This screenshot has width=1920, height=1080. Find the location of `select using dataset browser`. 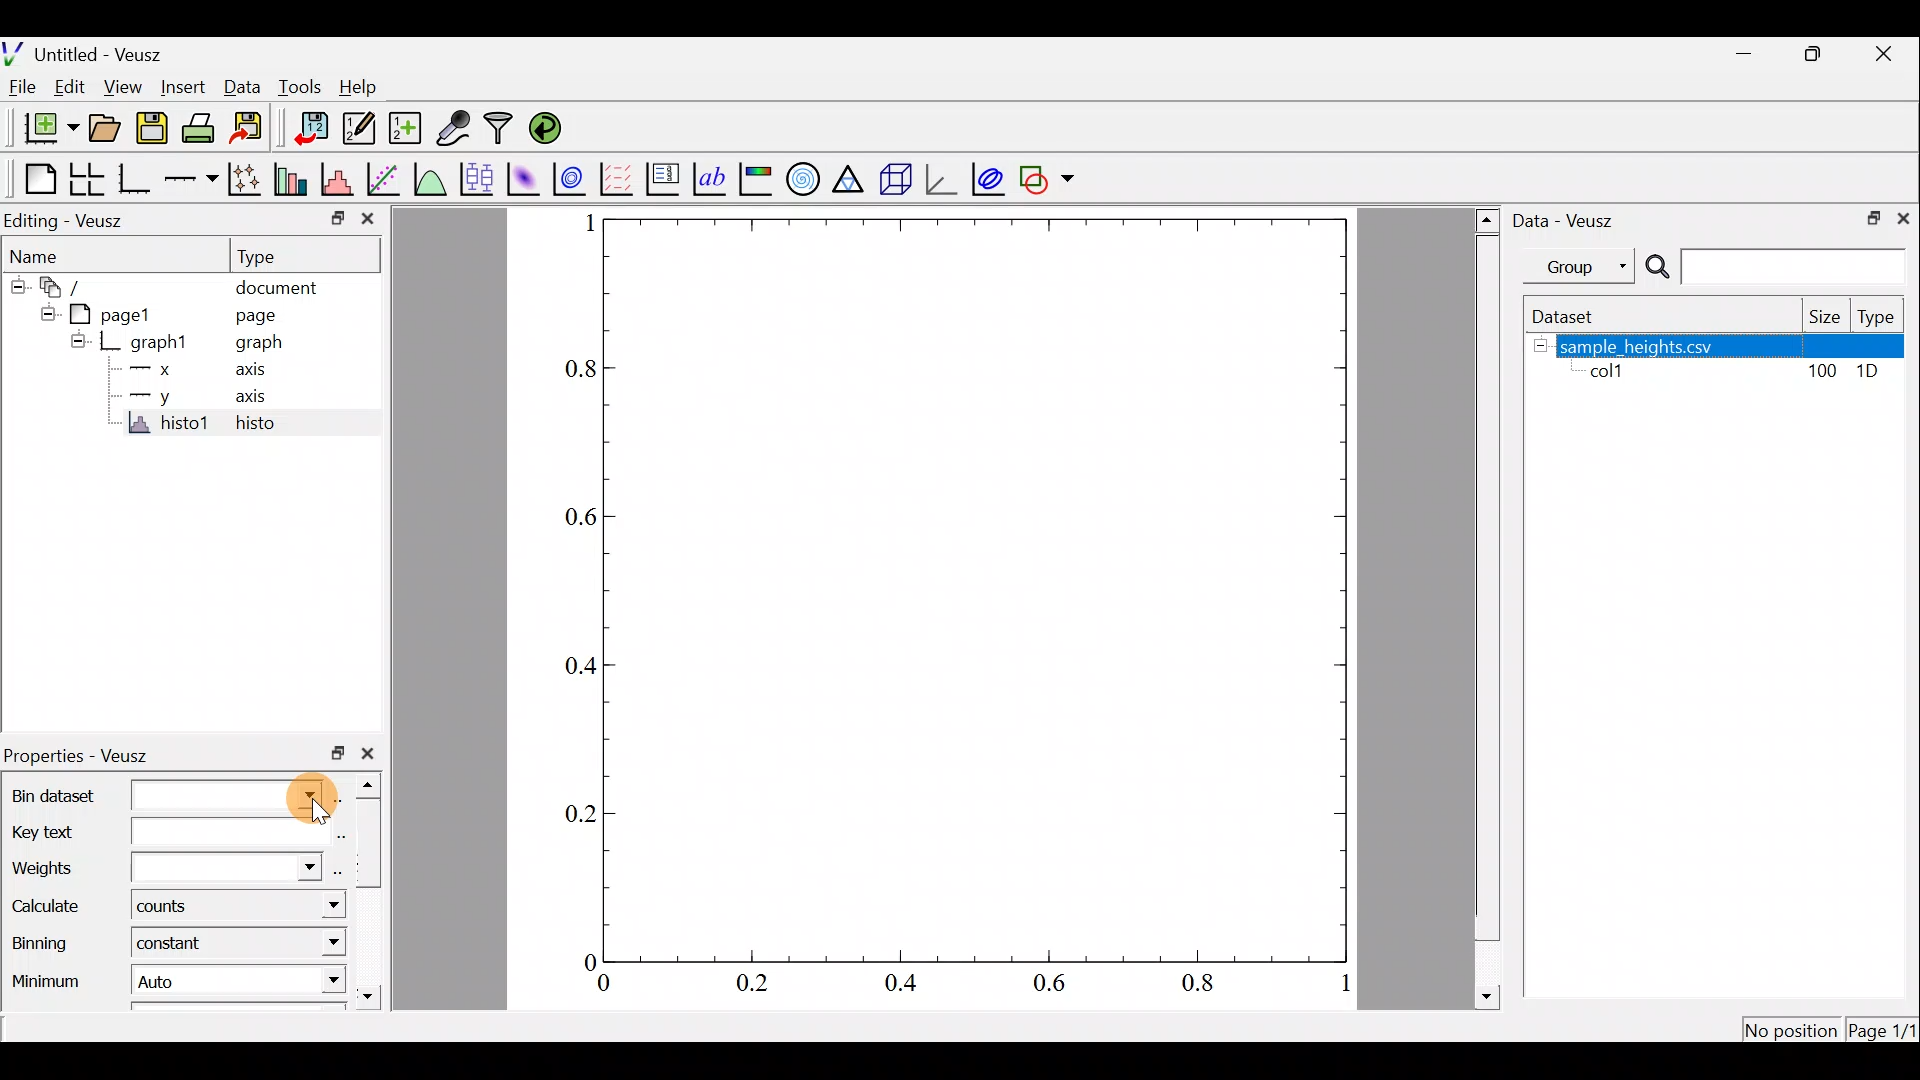

select using dataset browser is located at coordinates (341, 796).